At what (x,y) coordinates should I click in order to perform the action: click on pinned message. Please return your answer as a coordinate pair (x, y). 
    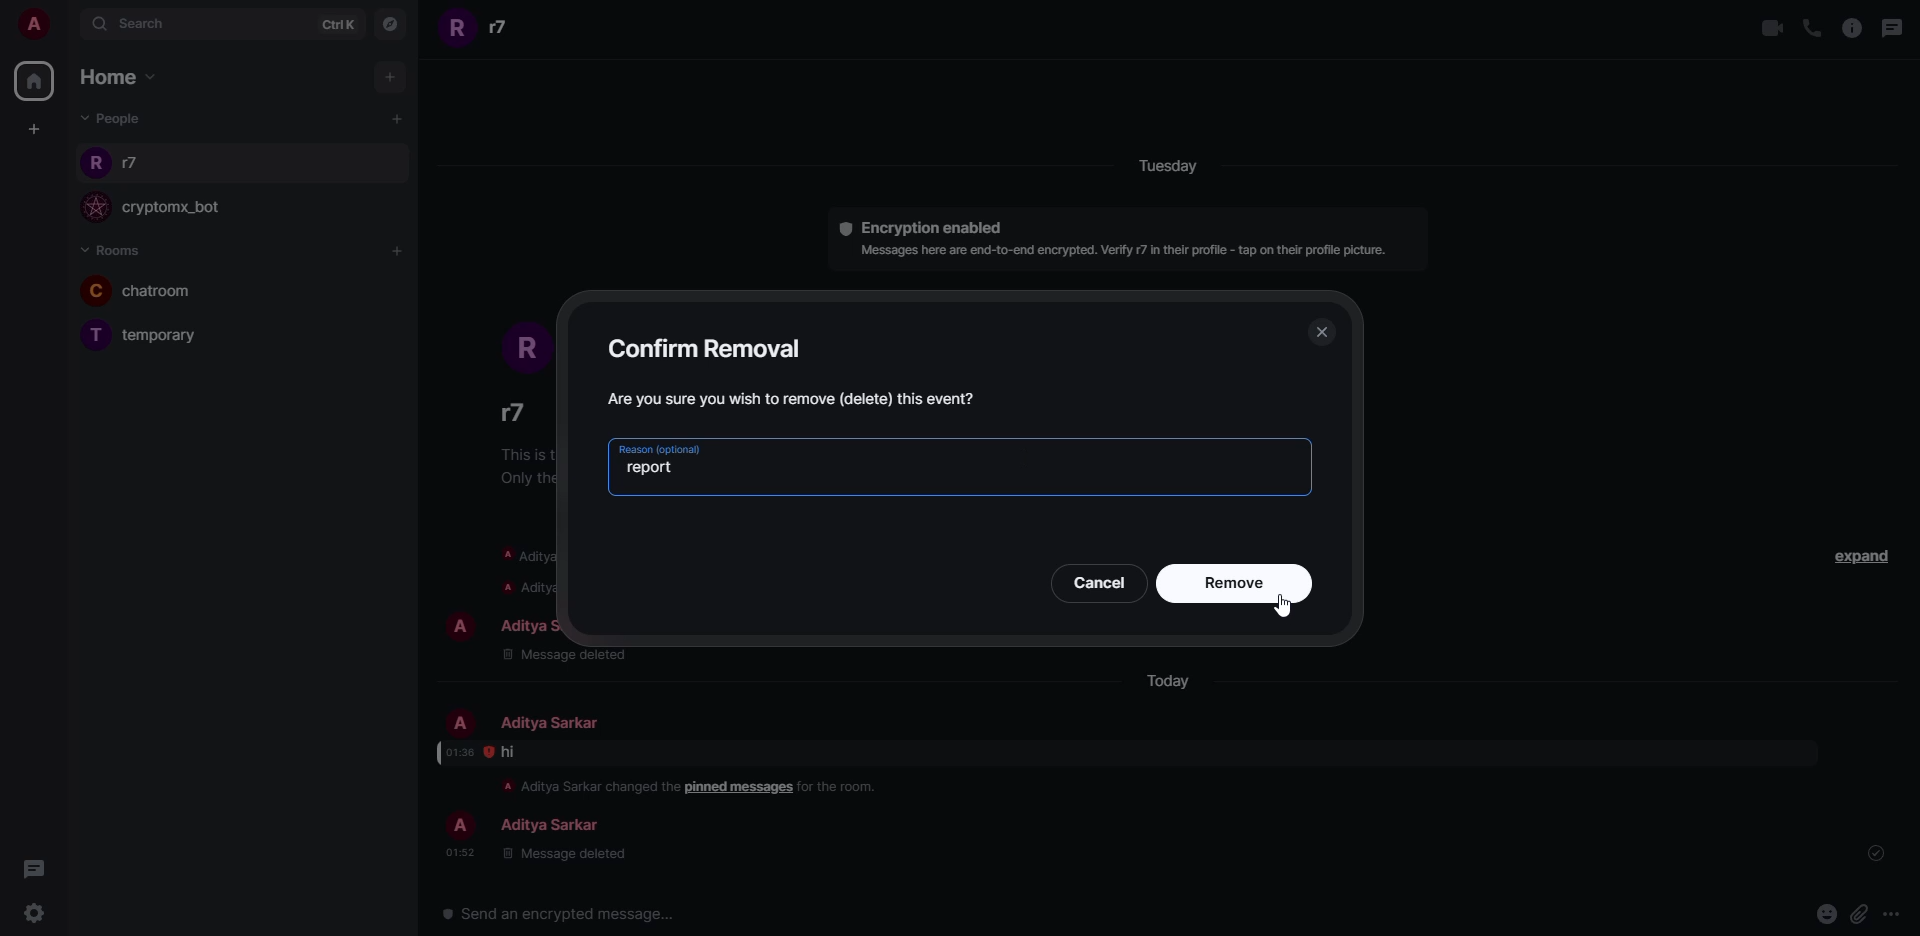
    Looking at the image, I should click on (739, 788).